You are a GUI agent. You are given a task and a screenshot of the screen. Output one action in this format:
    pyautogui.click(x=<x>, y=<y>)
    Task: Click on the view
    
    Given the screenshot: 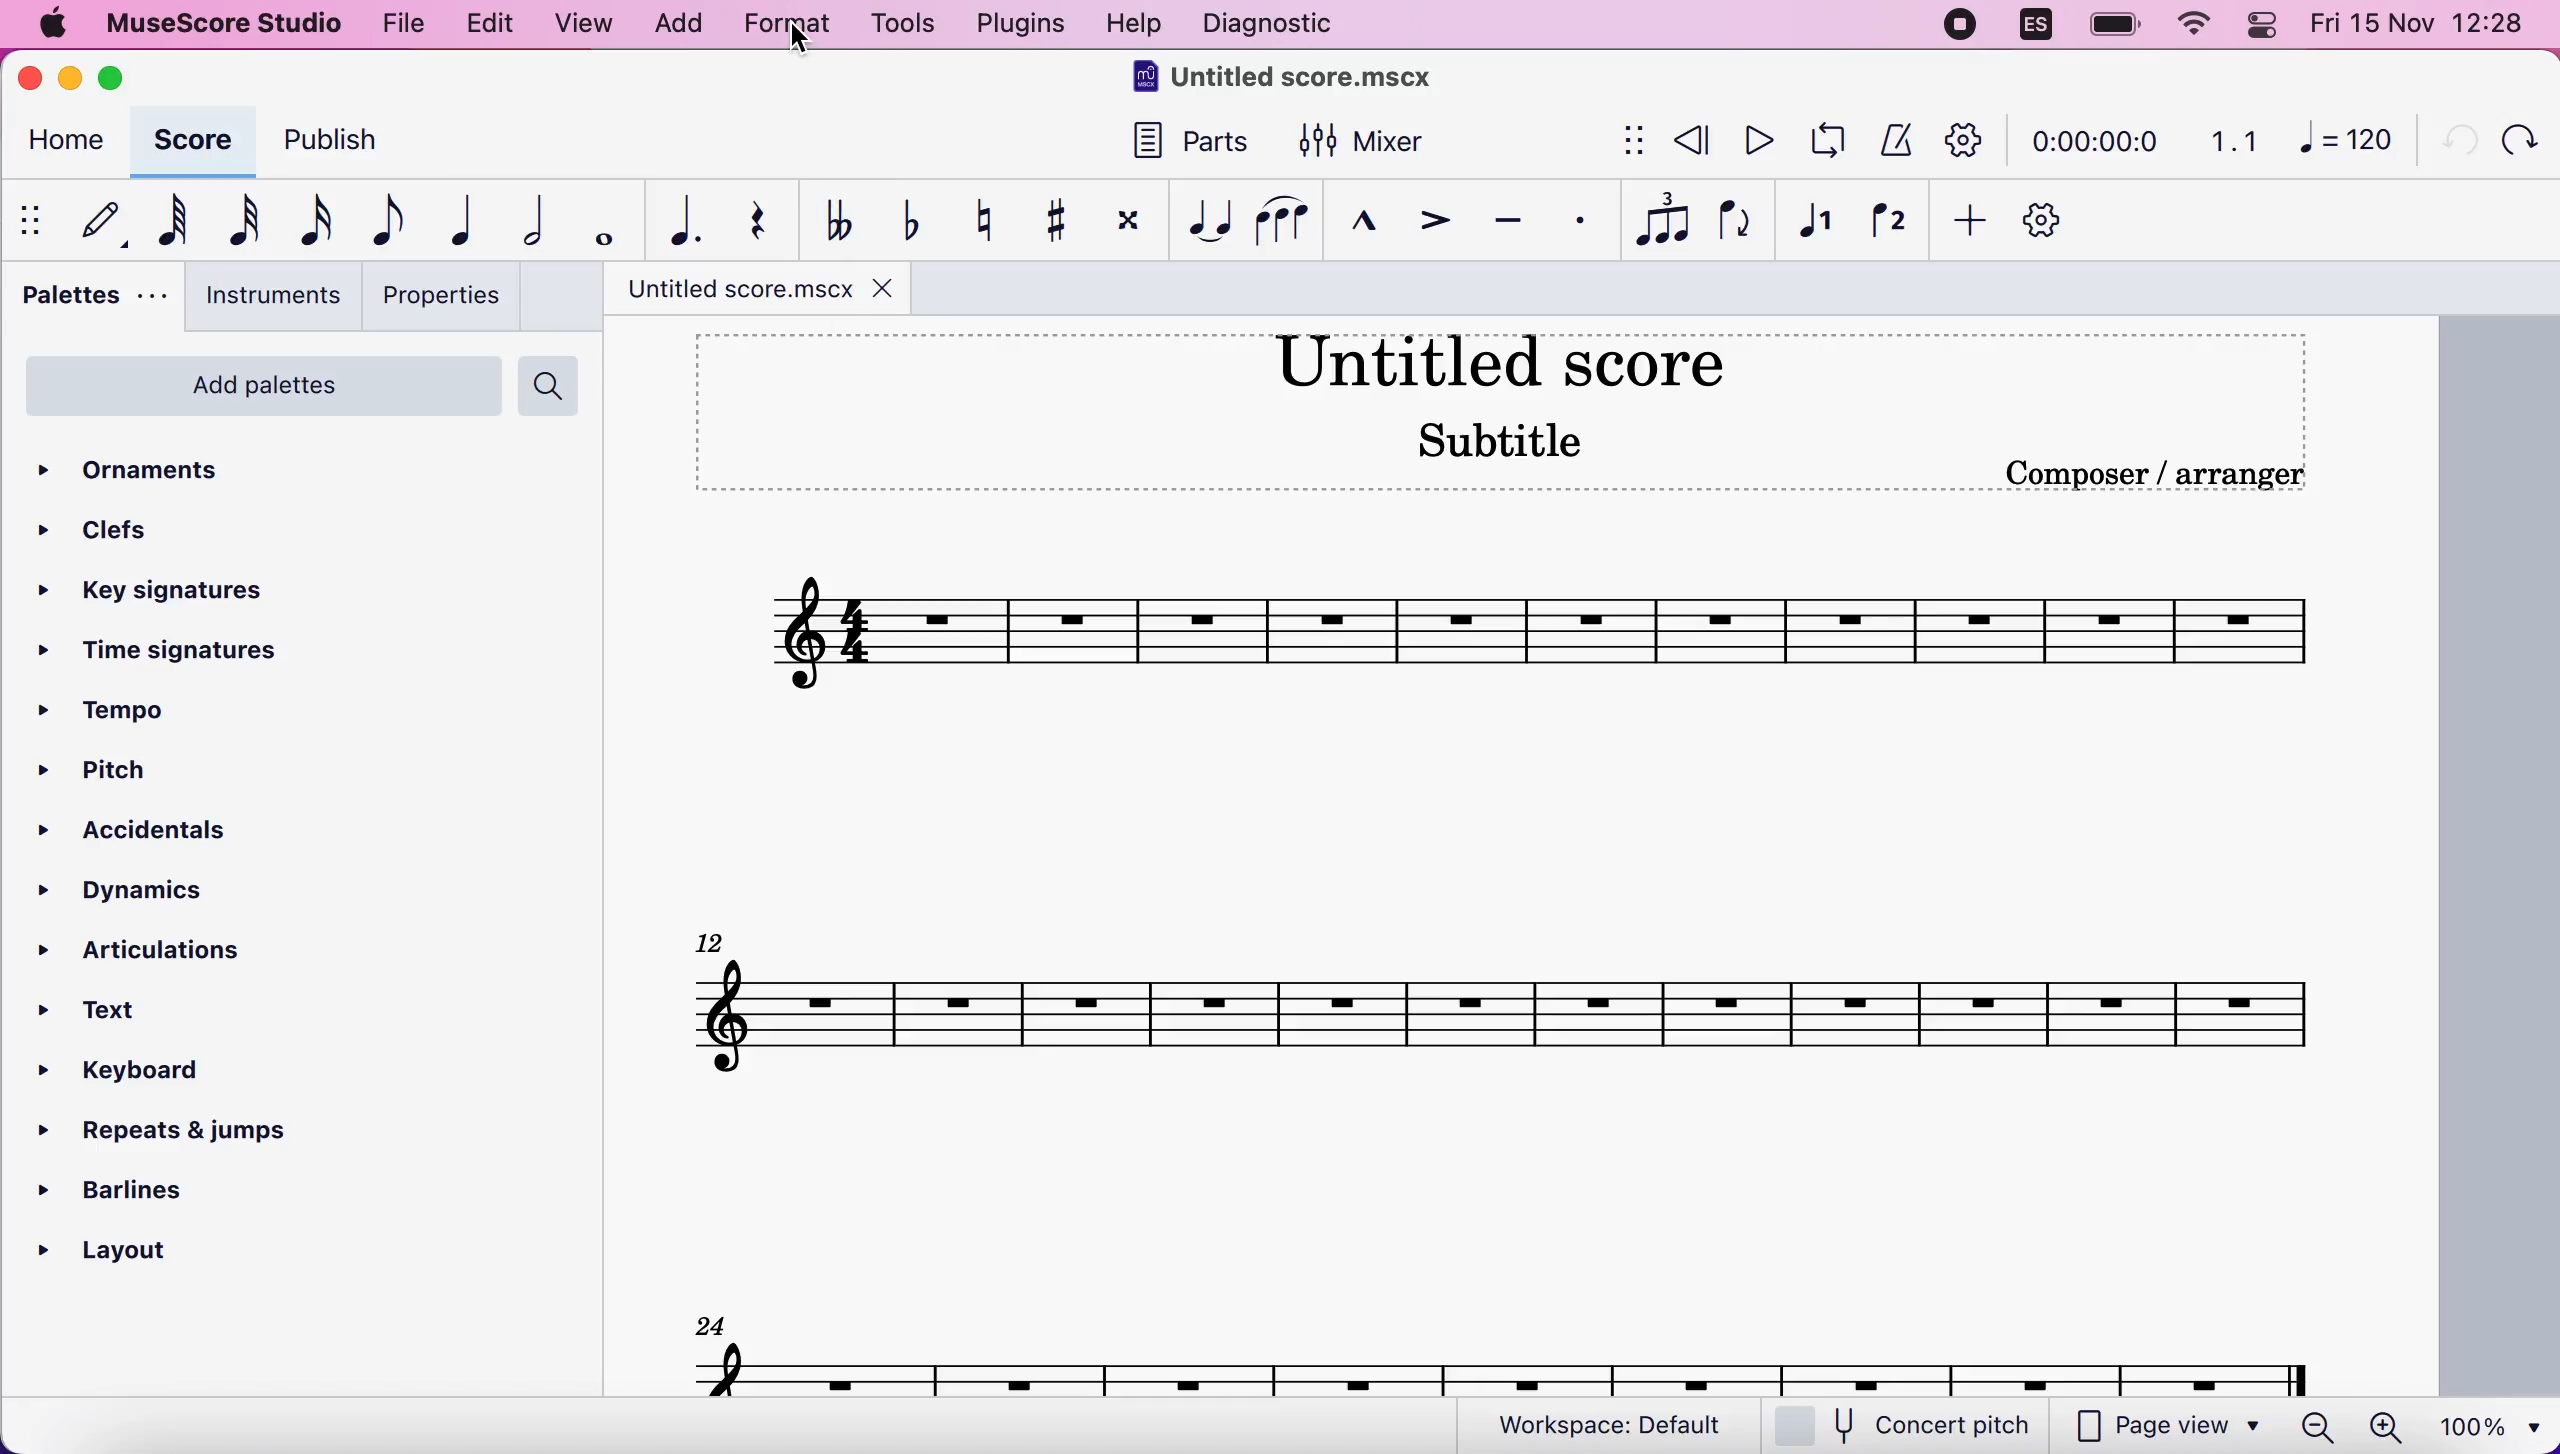 What is the action you would take?
    pyautogui.click(x=586, y=27)
    